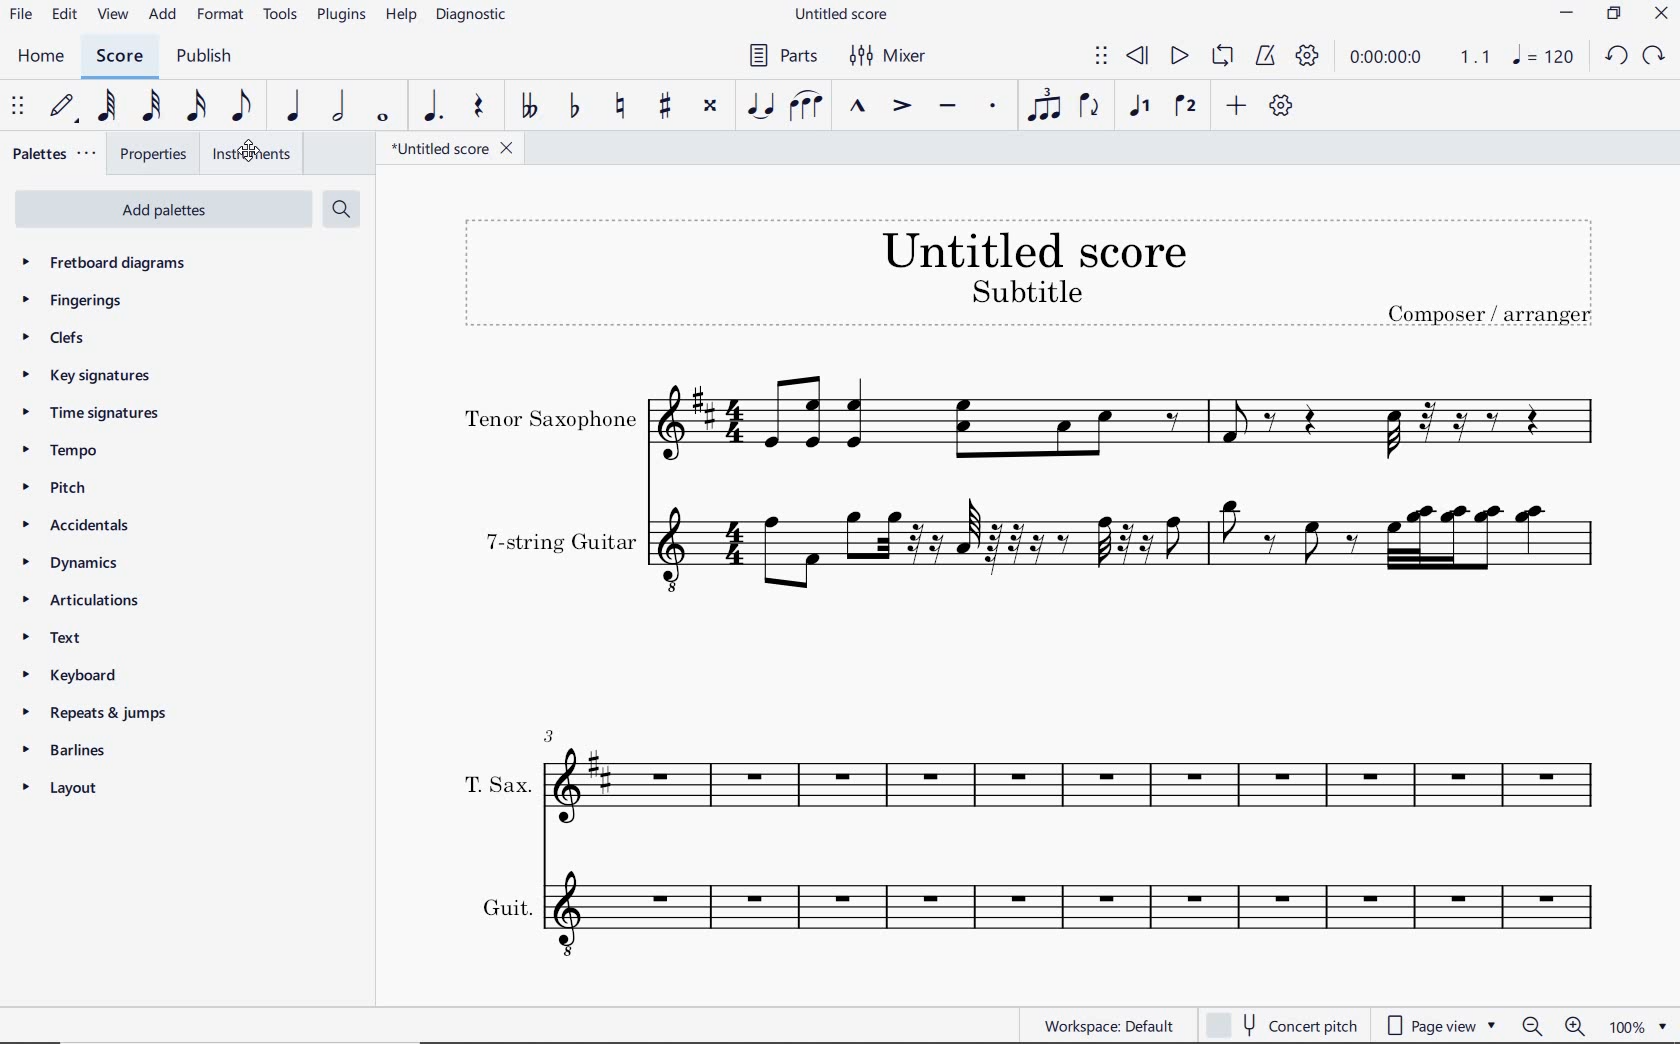  Describe the element at coordinates (198, 105) in the screenshot. I see `16TH NOTE` at that location.